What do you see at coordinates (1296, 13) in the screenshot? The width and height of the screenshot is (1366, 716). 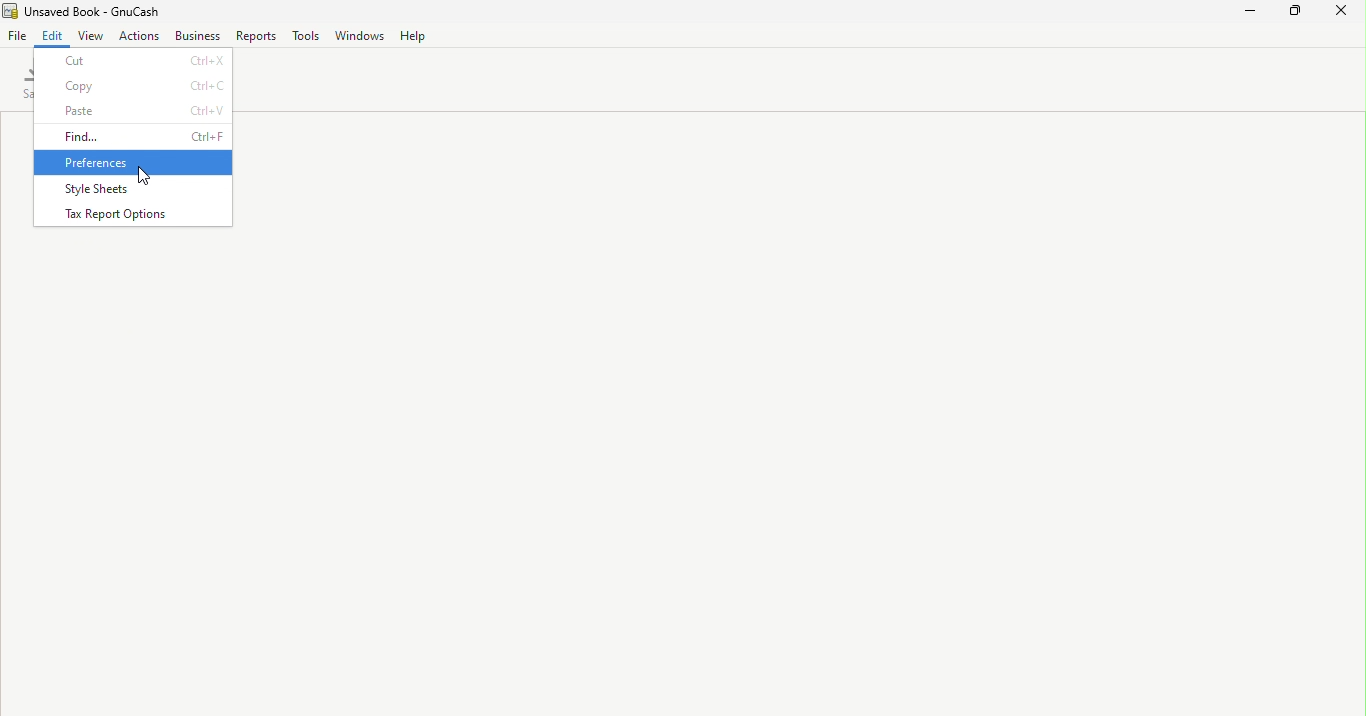 I see `Maximize` at bounding box center [1296, 13].